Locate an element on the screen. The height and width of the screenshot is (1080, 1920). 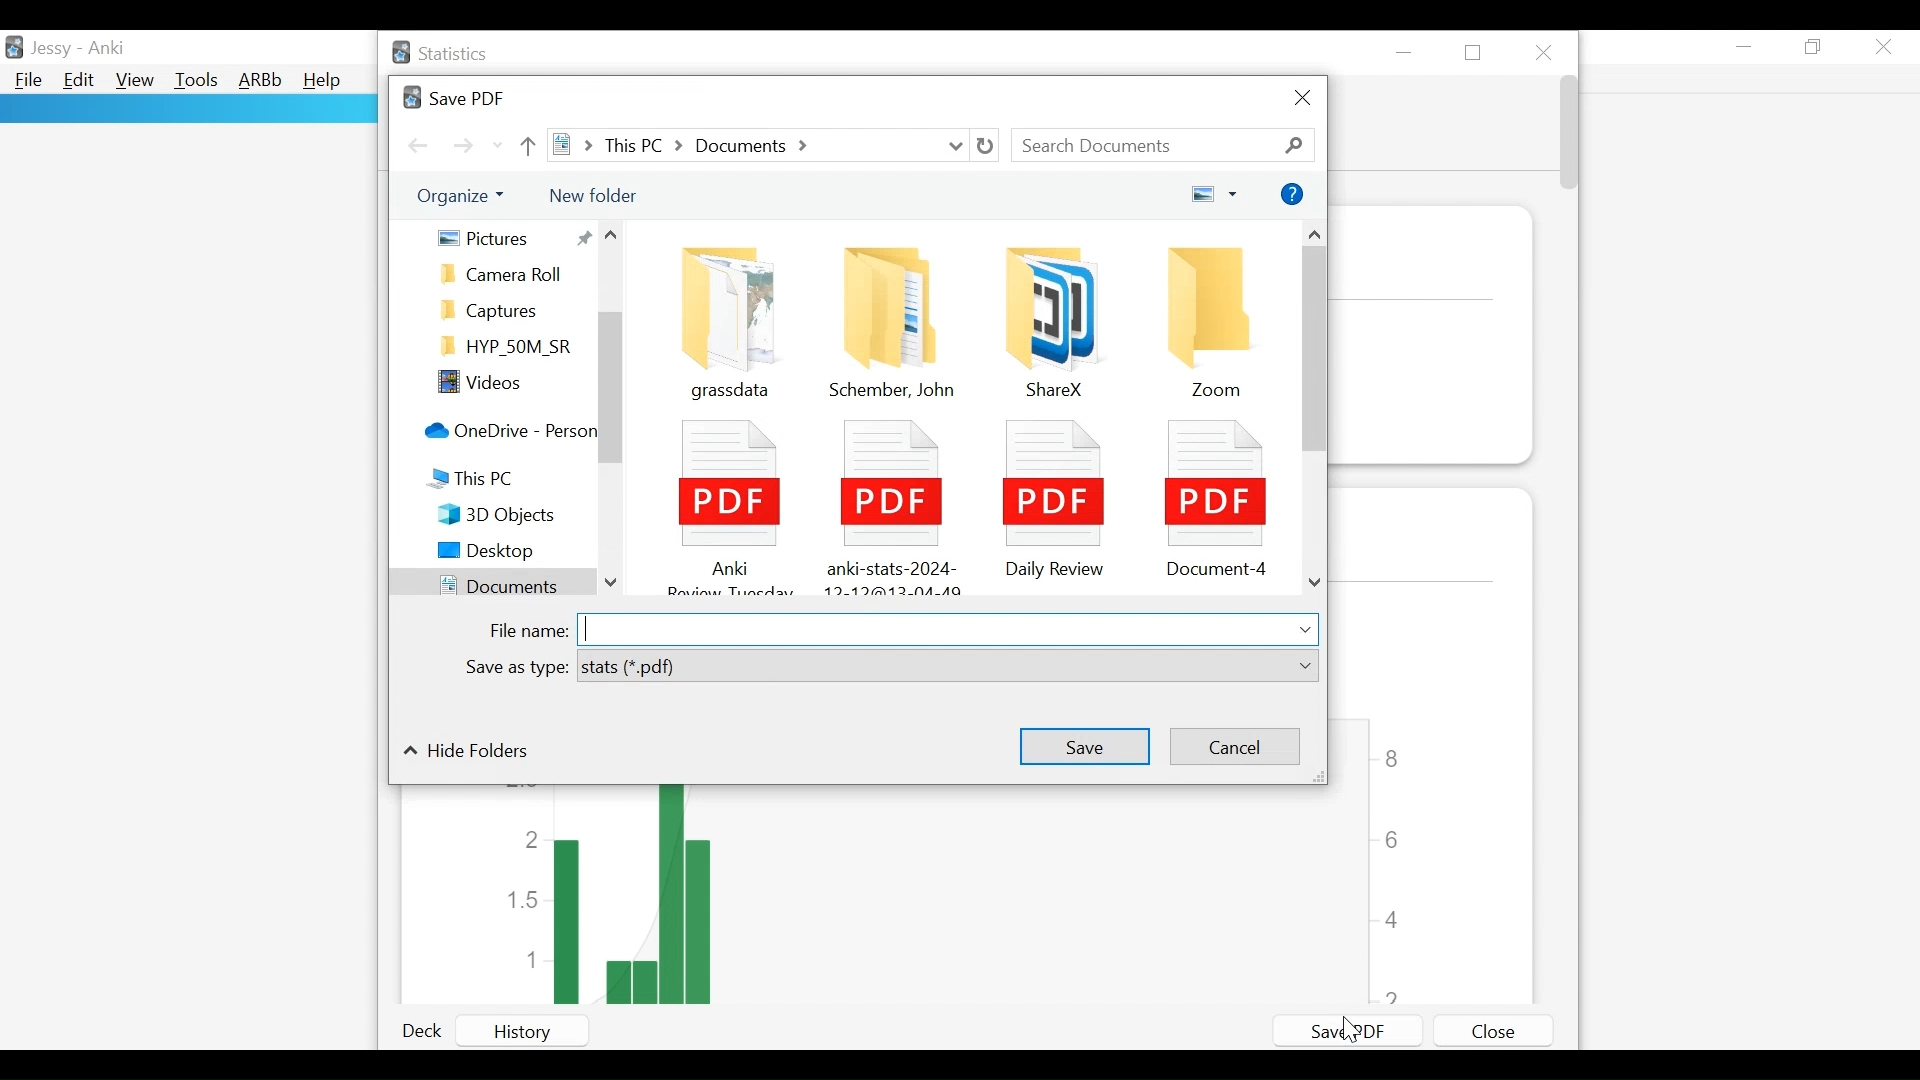
Close is located at coordinates (1545, 49).